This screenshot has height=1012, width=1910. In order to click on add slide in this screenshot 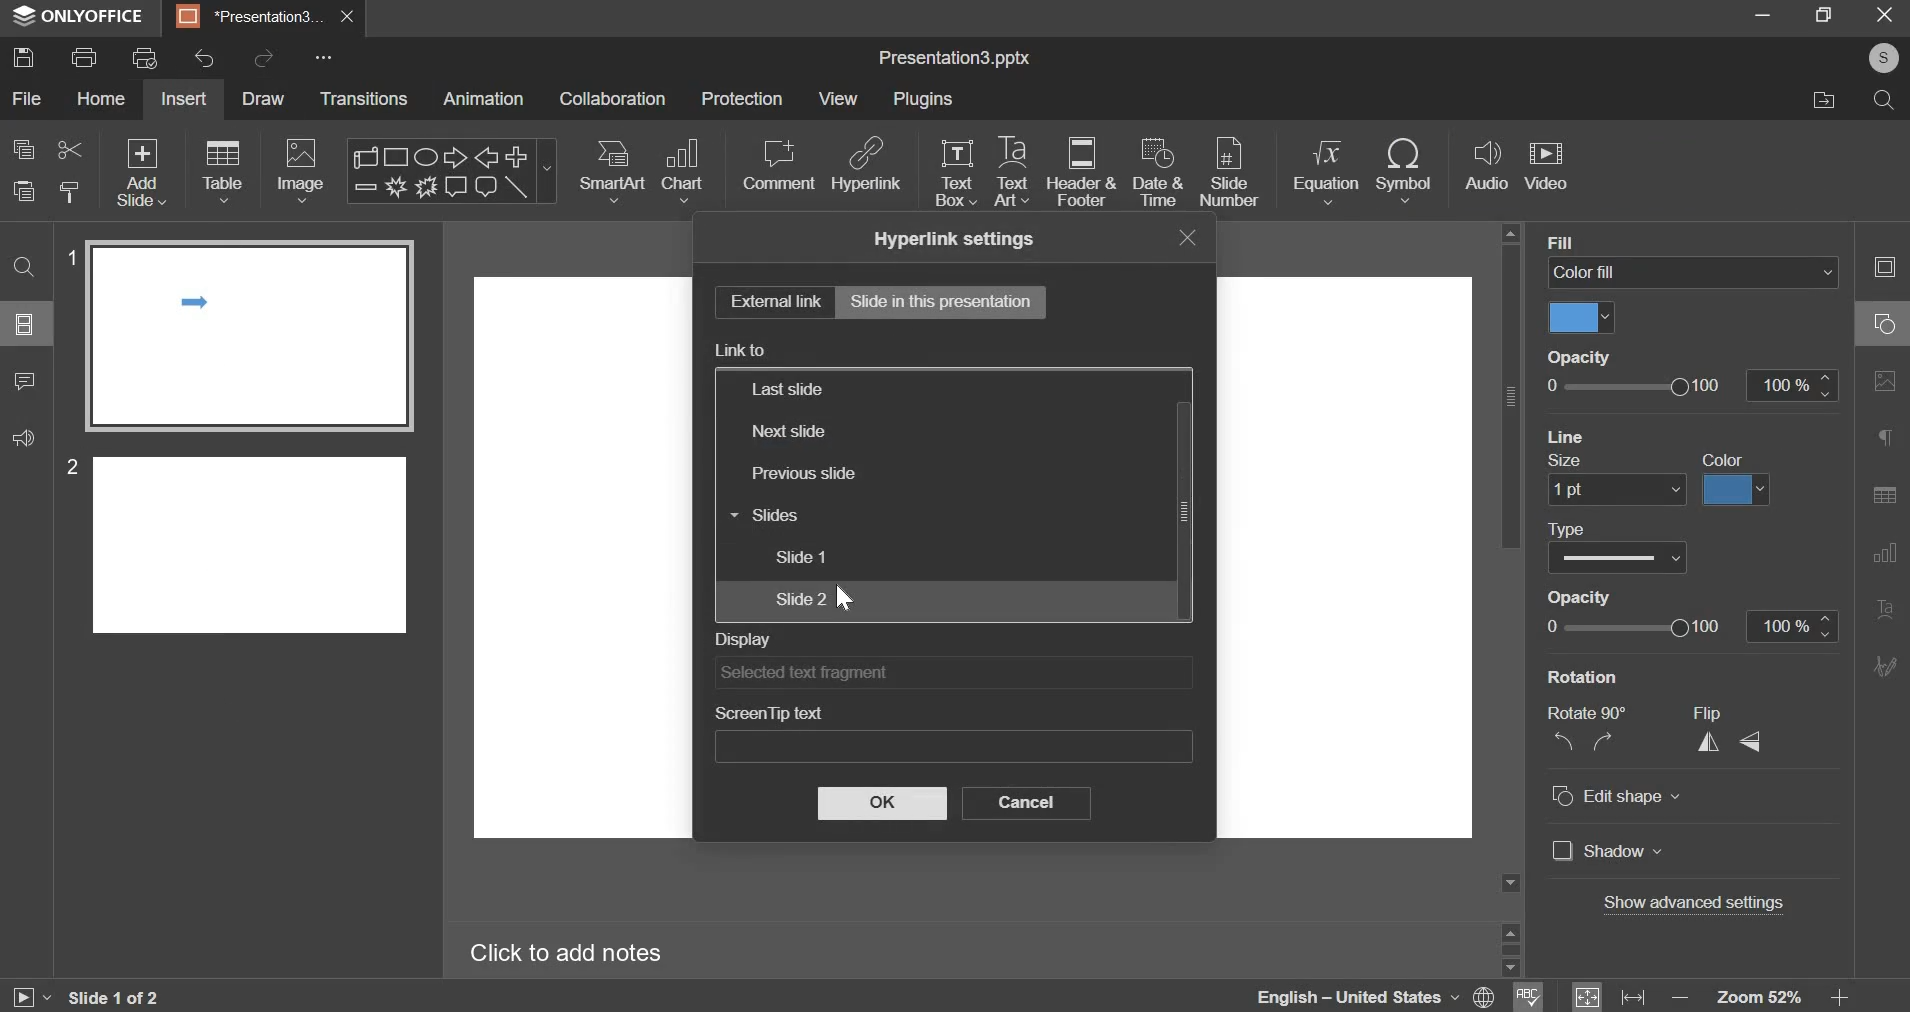, I will do `click(142, 172)`.